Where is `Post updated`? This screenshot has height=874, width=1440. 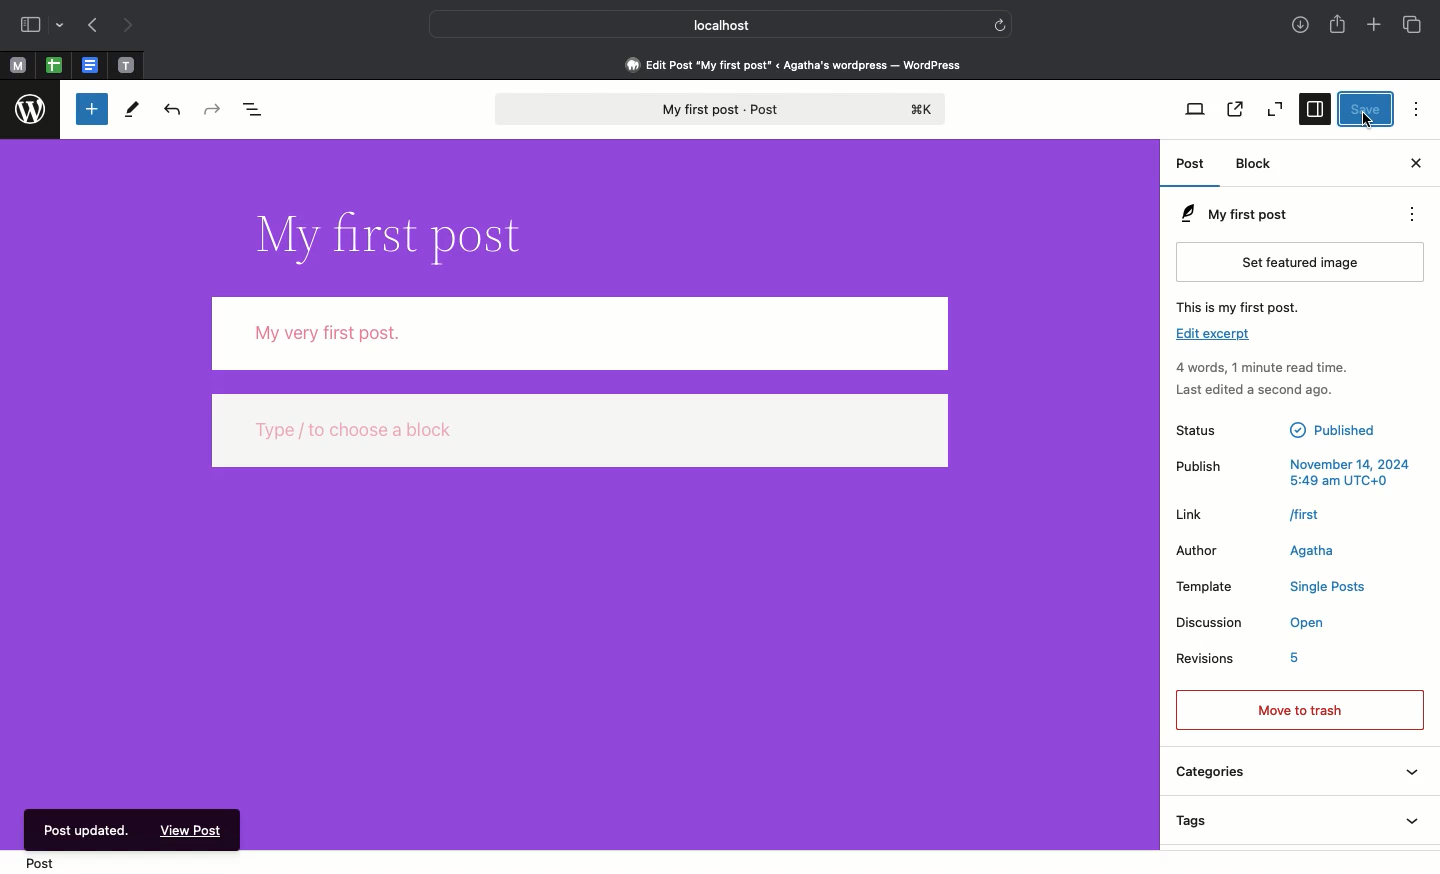 Post updated is located at coordinates (130, 829).